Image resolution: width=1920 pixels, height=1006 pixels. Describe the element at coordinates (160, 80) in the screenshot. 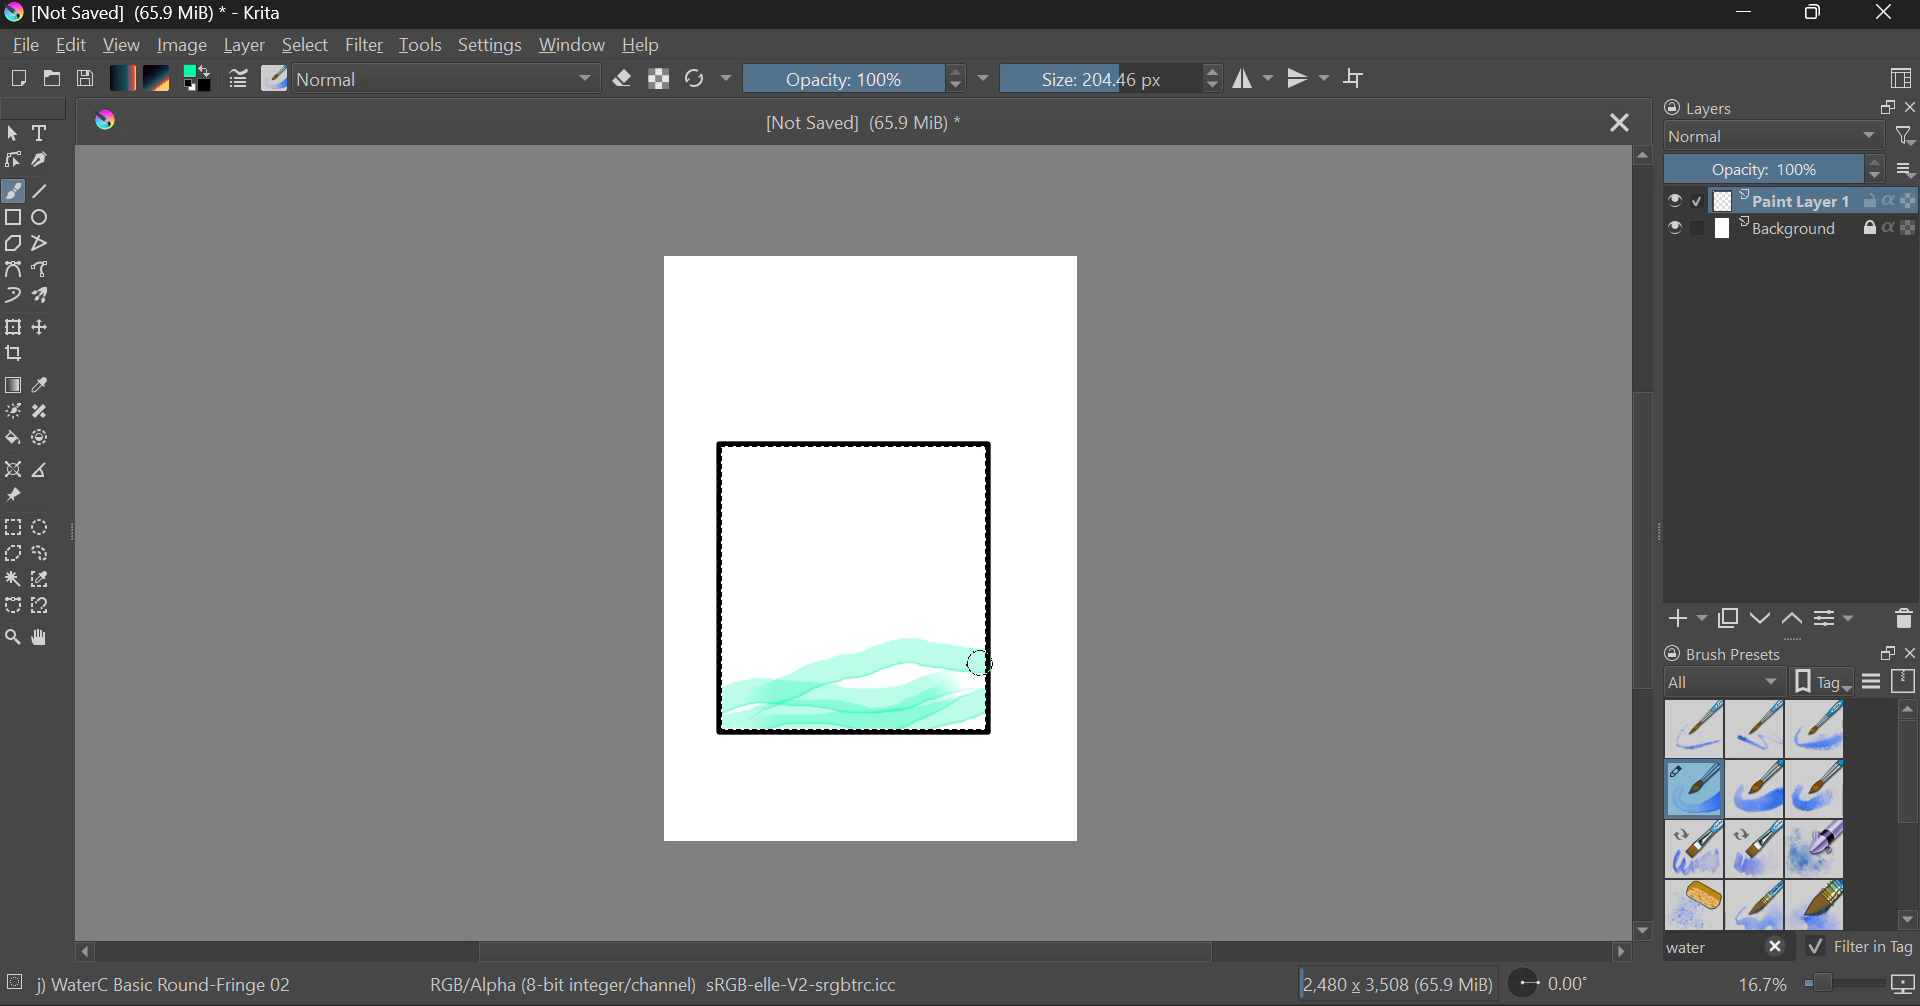

I see `Pattern` at that location.